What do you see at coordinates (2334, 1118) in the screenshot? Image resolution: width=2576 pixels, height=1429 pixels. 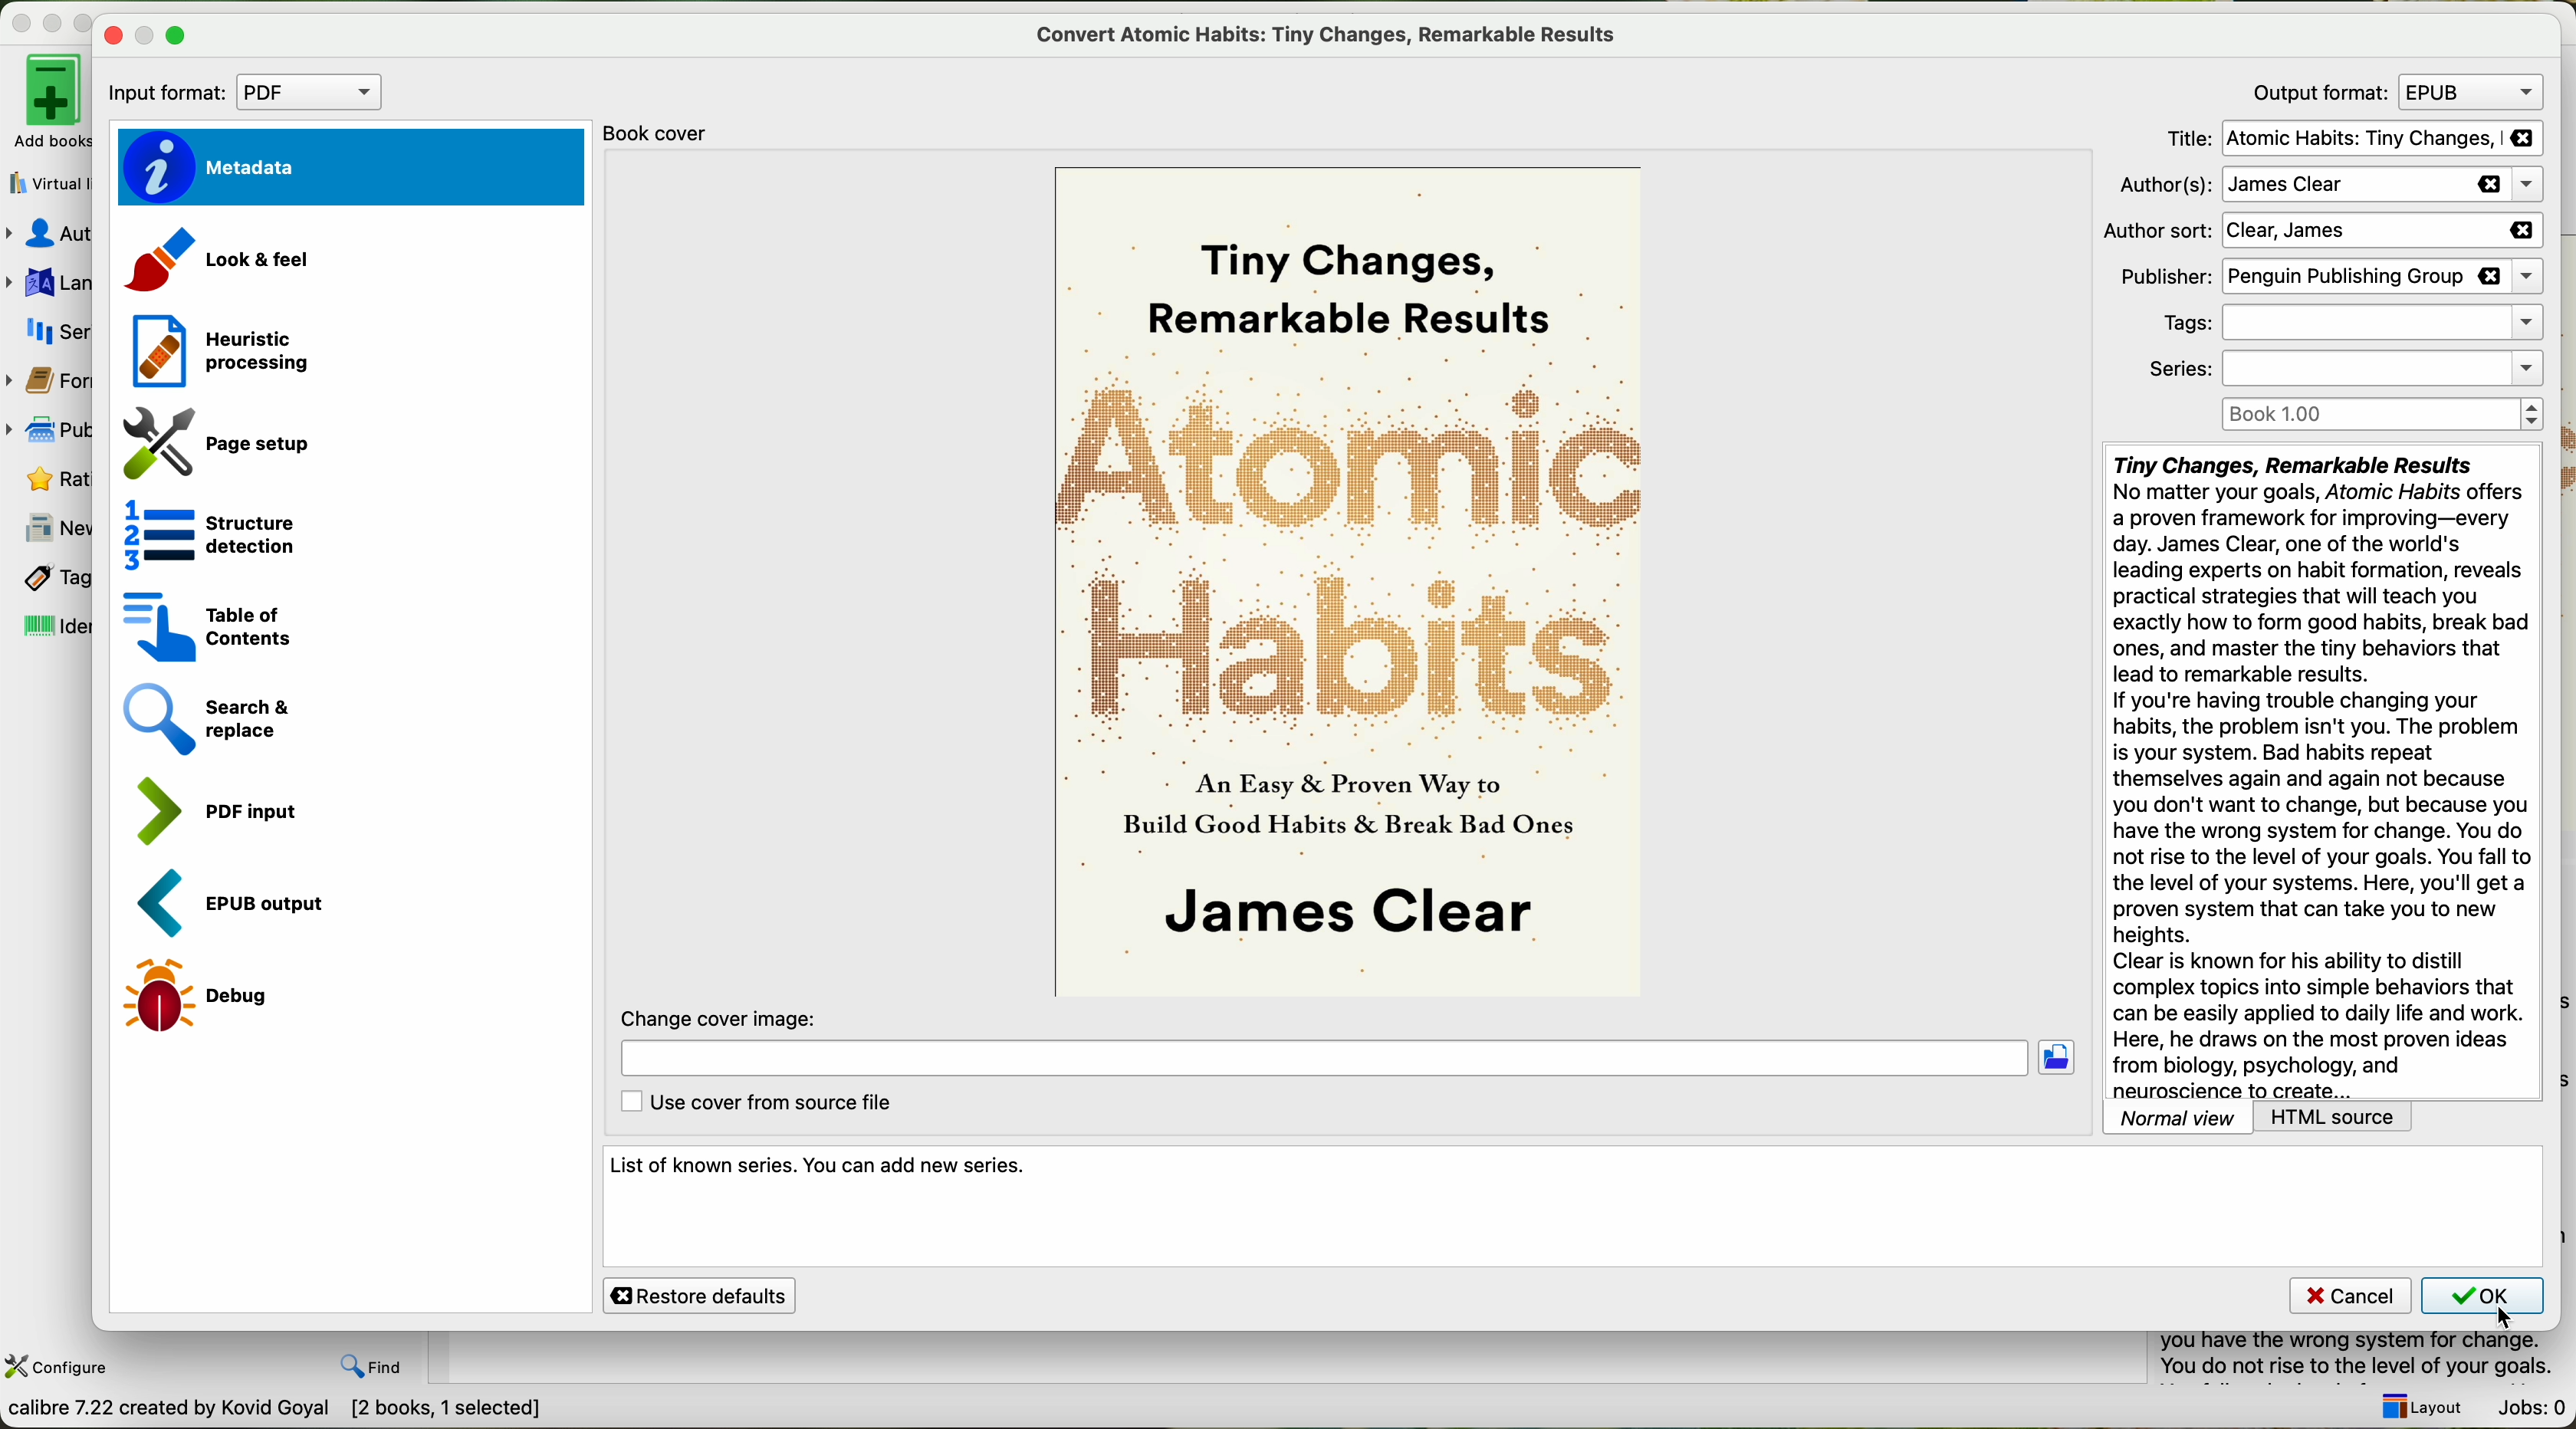 I see `HTML source` at bounding box center [2334, 1118].